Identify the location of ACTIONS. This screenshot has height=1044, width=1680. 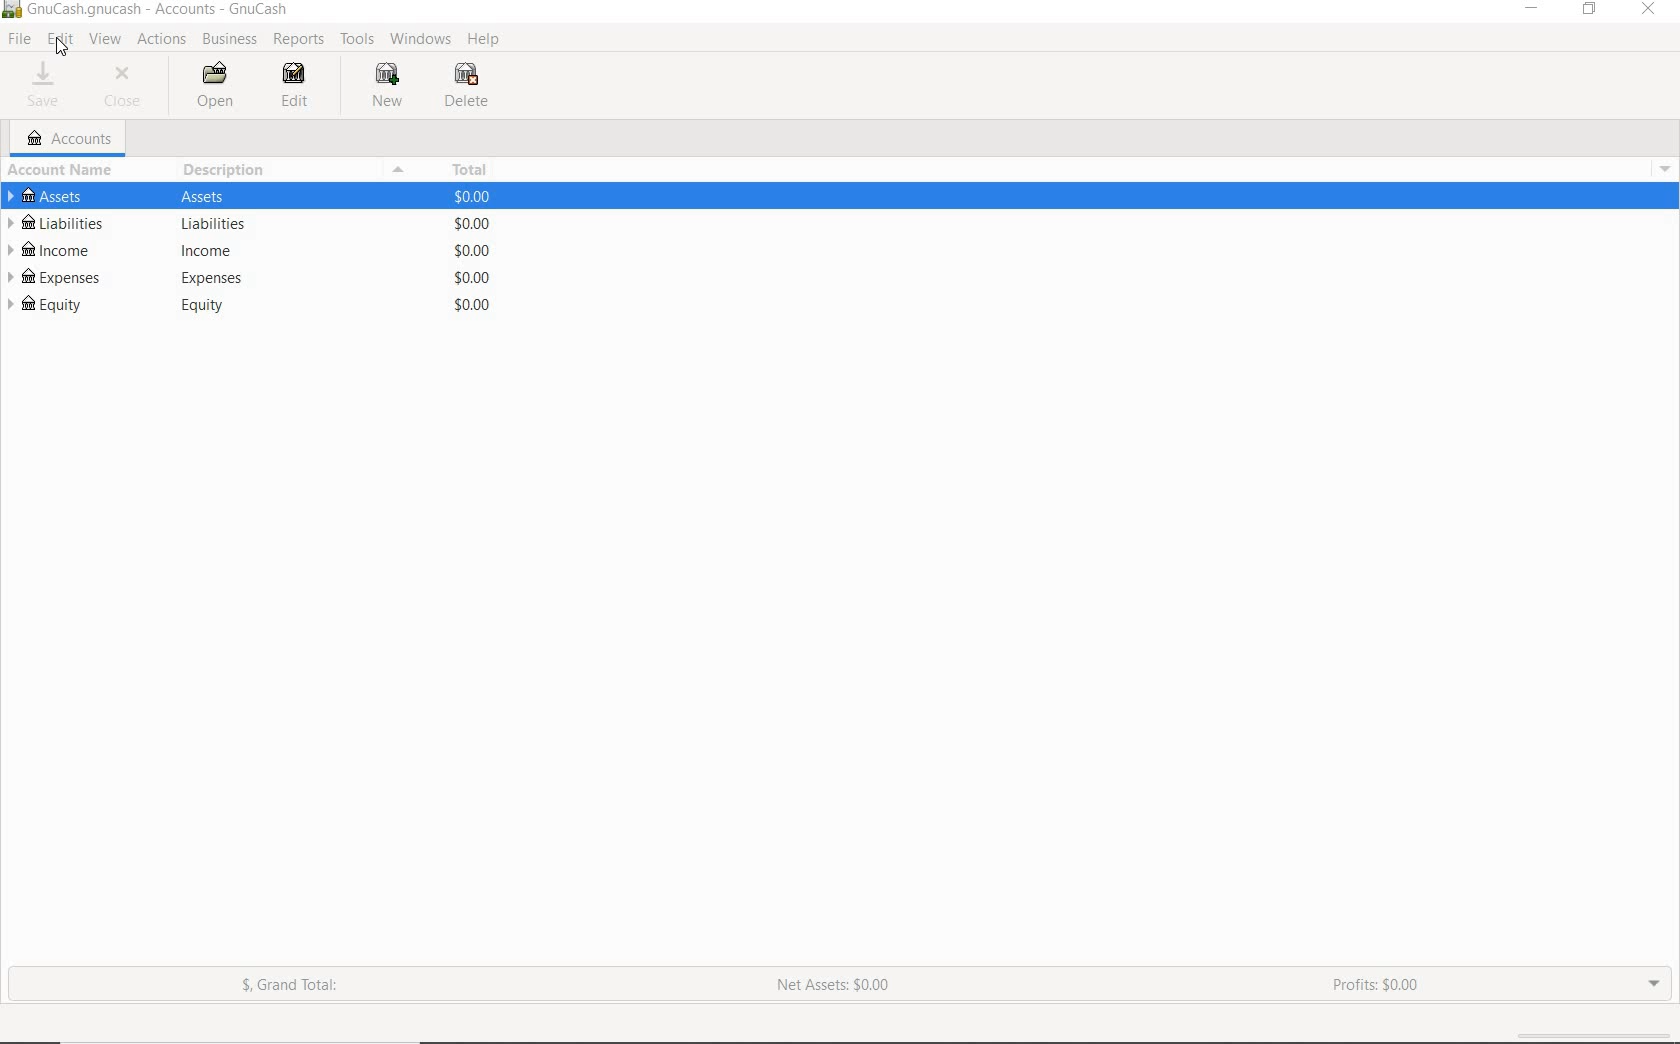
(164, 40).